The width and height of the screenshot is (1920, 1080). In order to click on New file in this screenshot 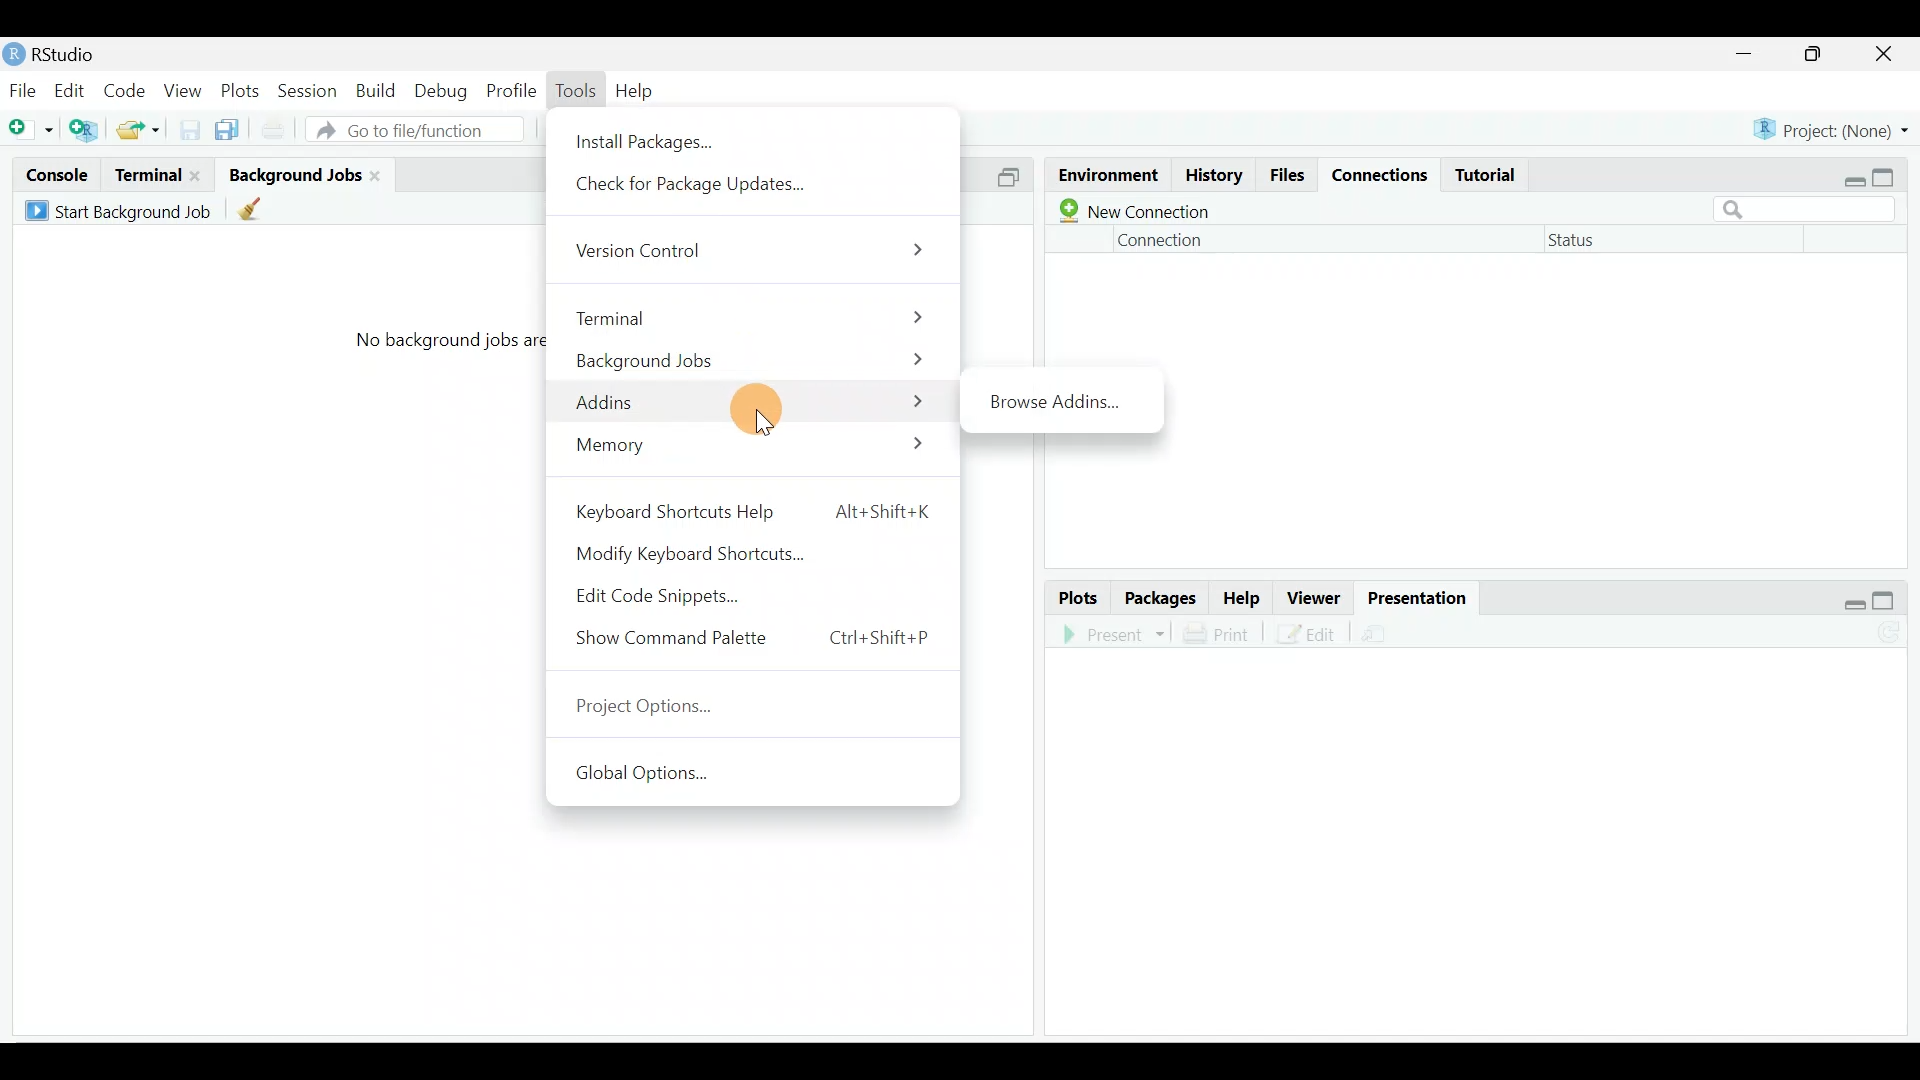, I will do `click(31, 131)`.